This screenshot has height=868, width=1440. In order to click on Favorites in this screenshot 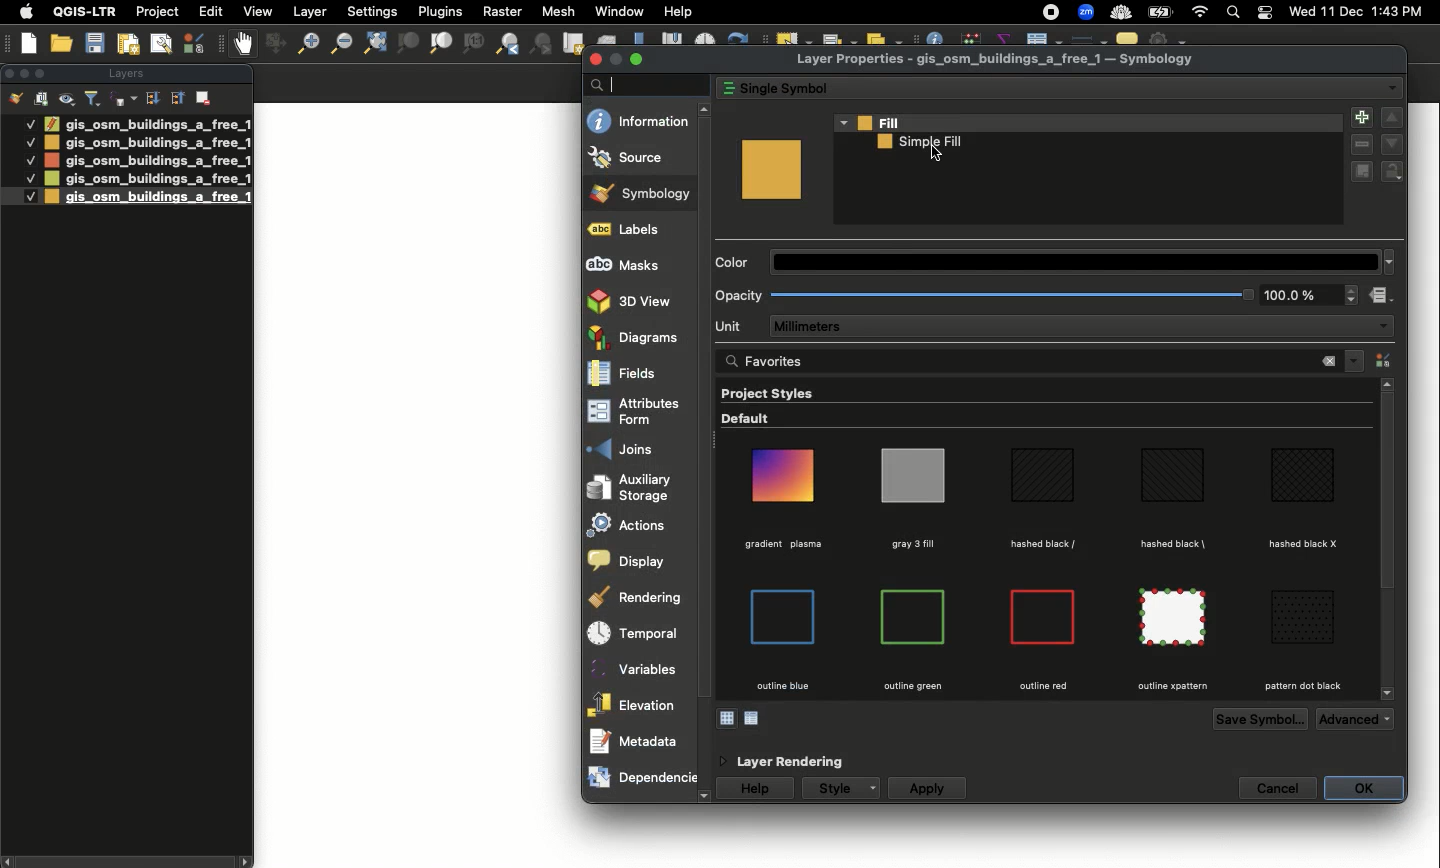, I will do `click(973, 360)`.